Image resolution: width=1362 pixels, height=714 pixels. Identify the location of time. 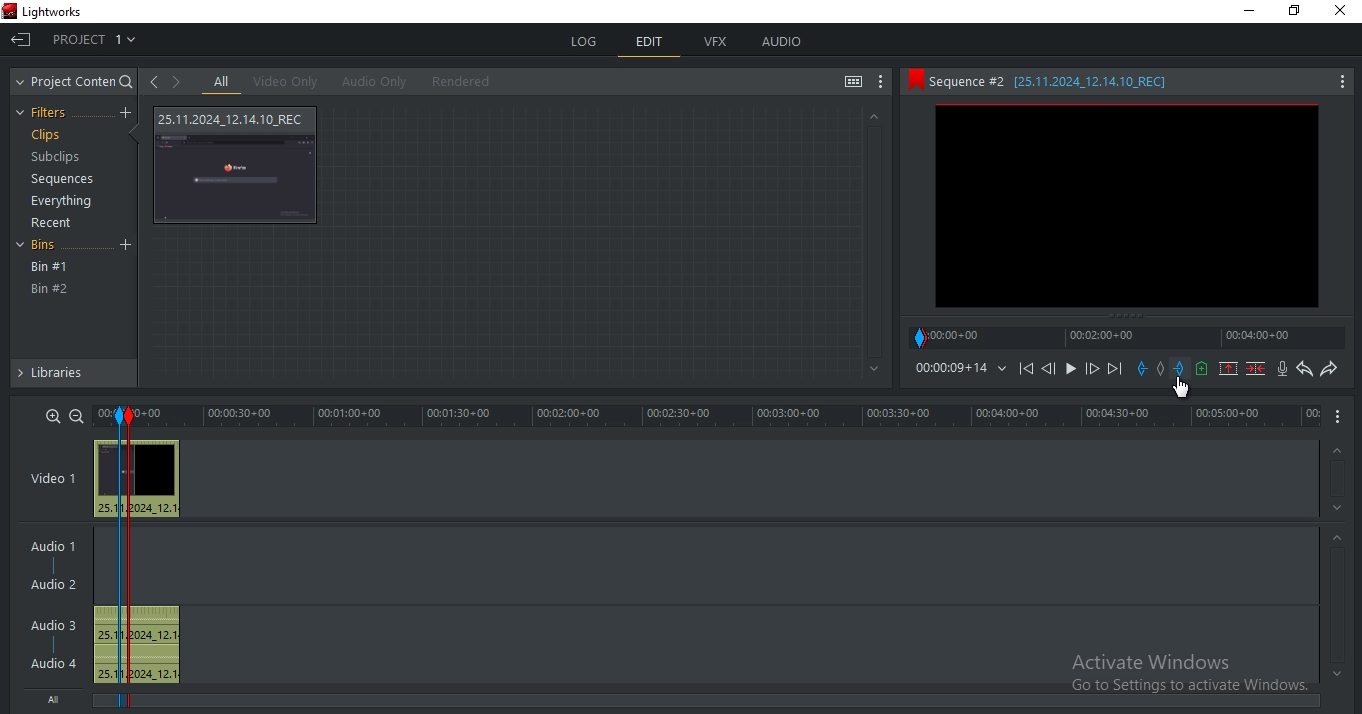
(961, 367).